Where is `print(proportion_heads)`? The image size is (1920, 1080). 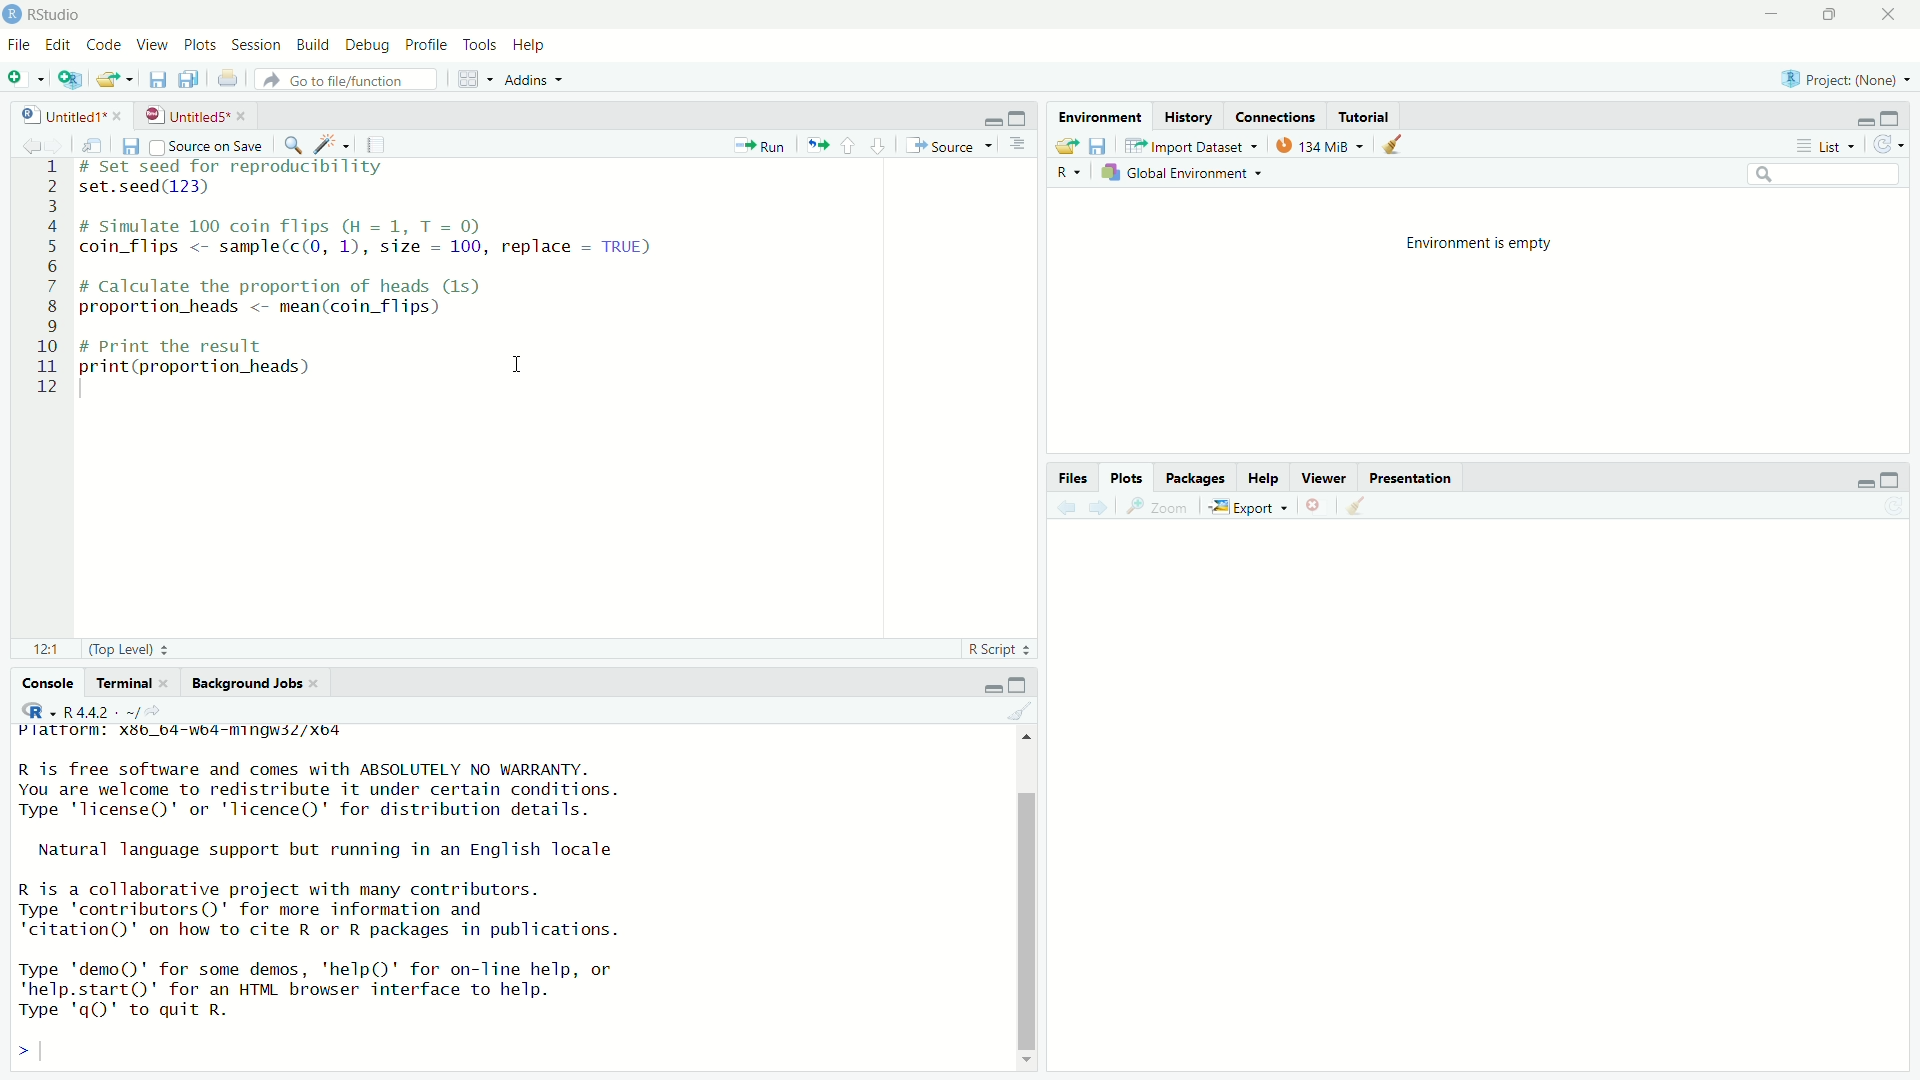 print(proportion_heads) is located at coordinates (207, 368).